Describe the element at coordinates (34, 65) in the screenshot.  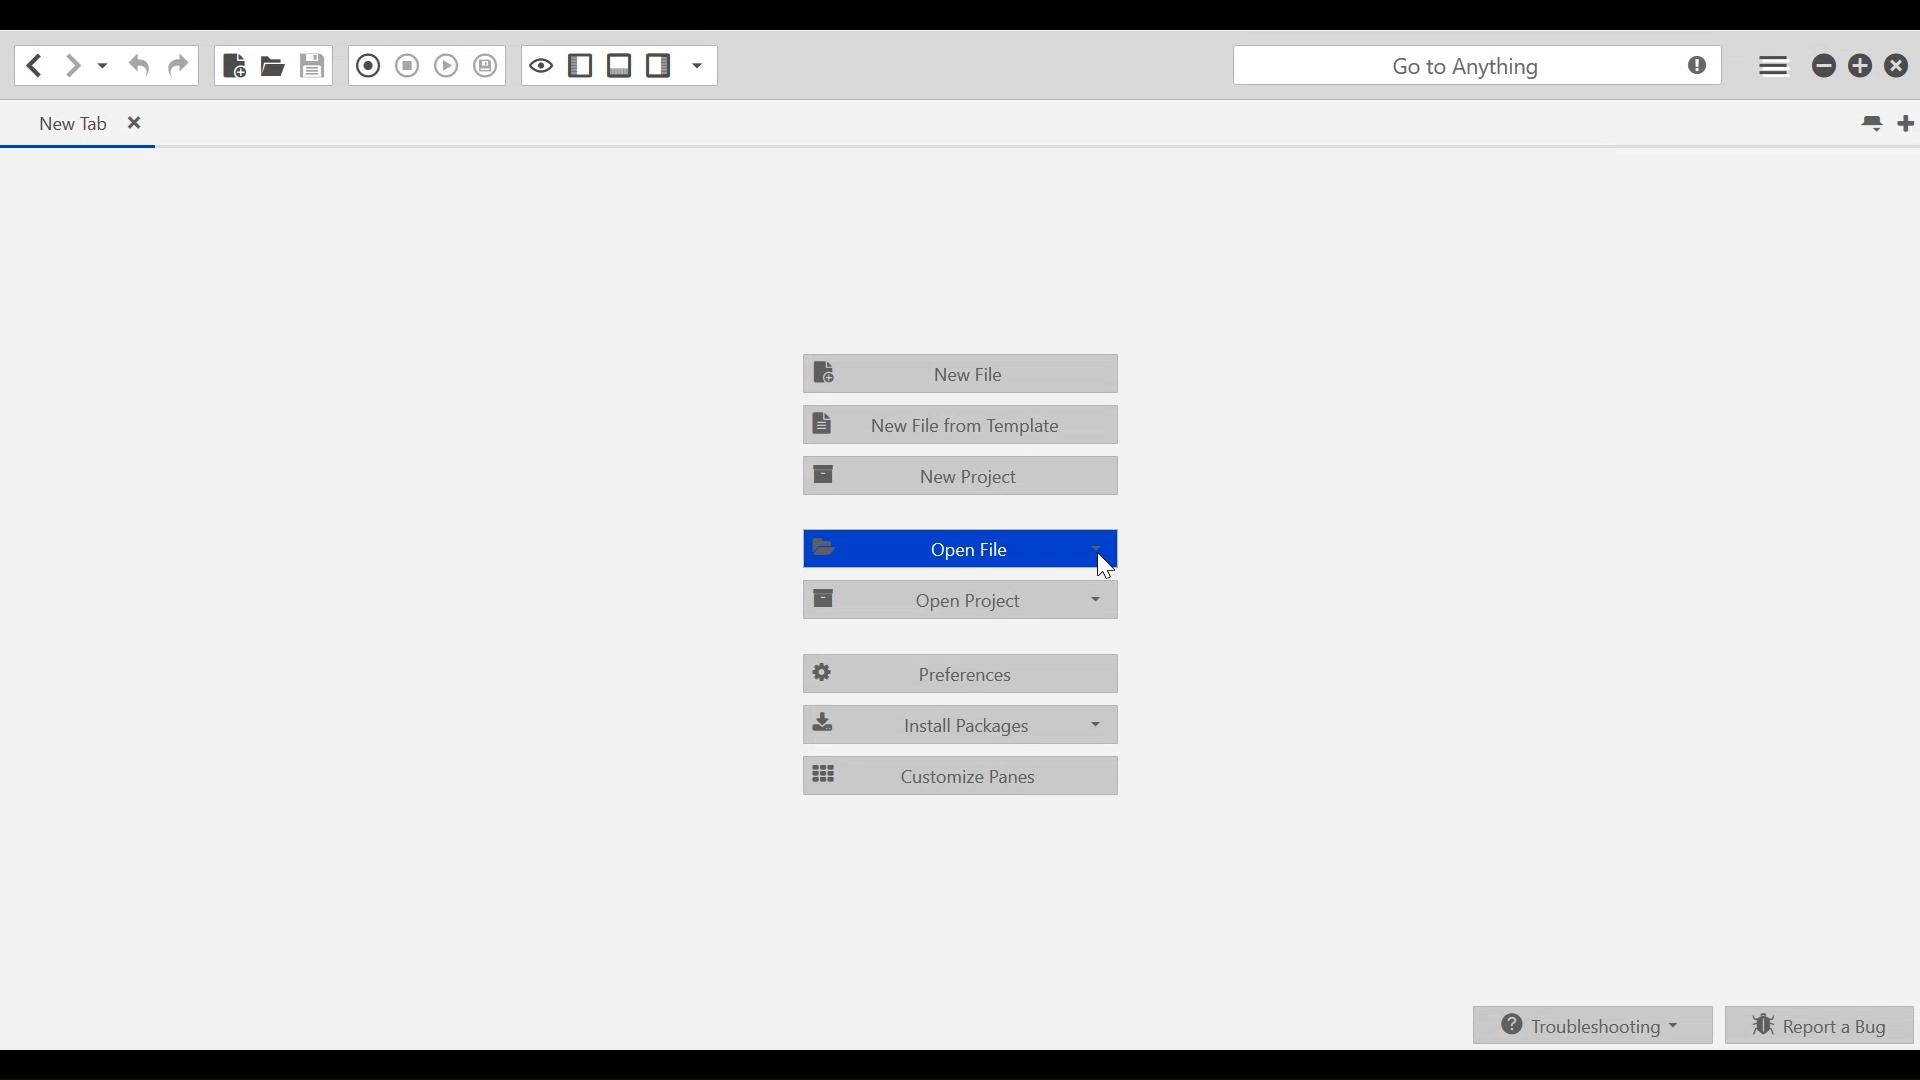
I see `Go back one location` at that location.